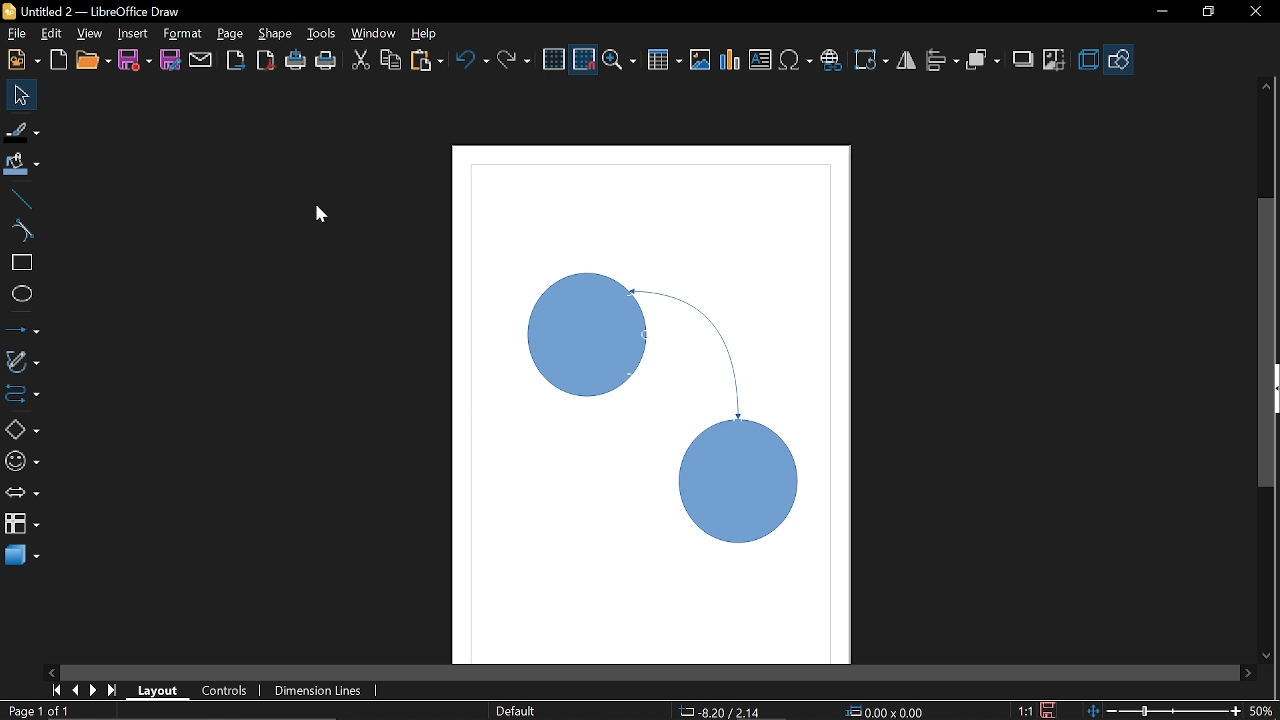 This screenshot has width=1280, height=720. I want to click on Curve, so click(18, 229).